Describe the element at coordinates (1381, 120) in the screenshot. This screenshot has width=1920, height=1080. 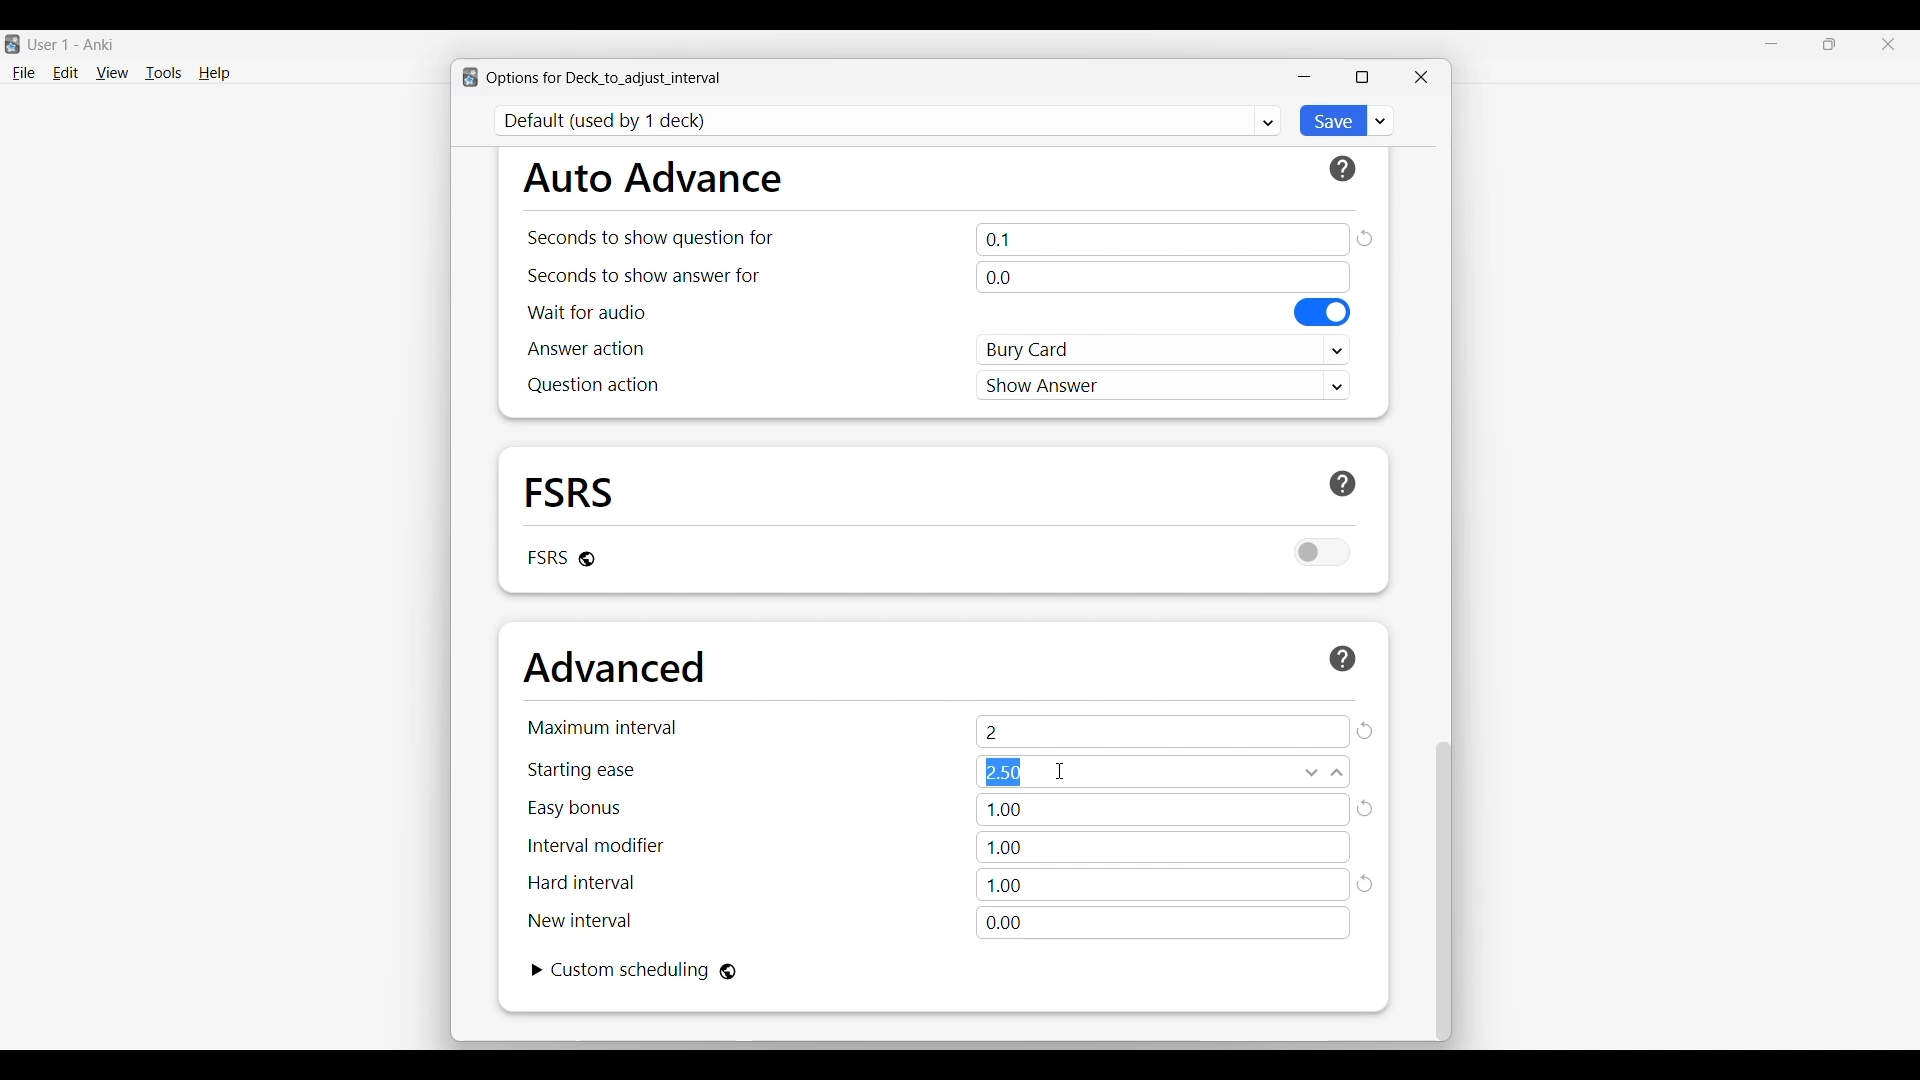
I see `Save and other options` at that location.